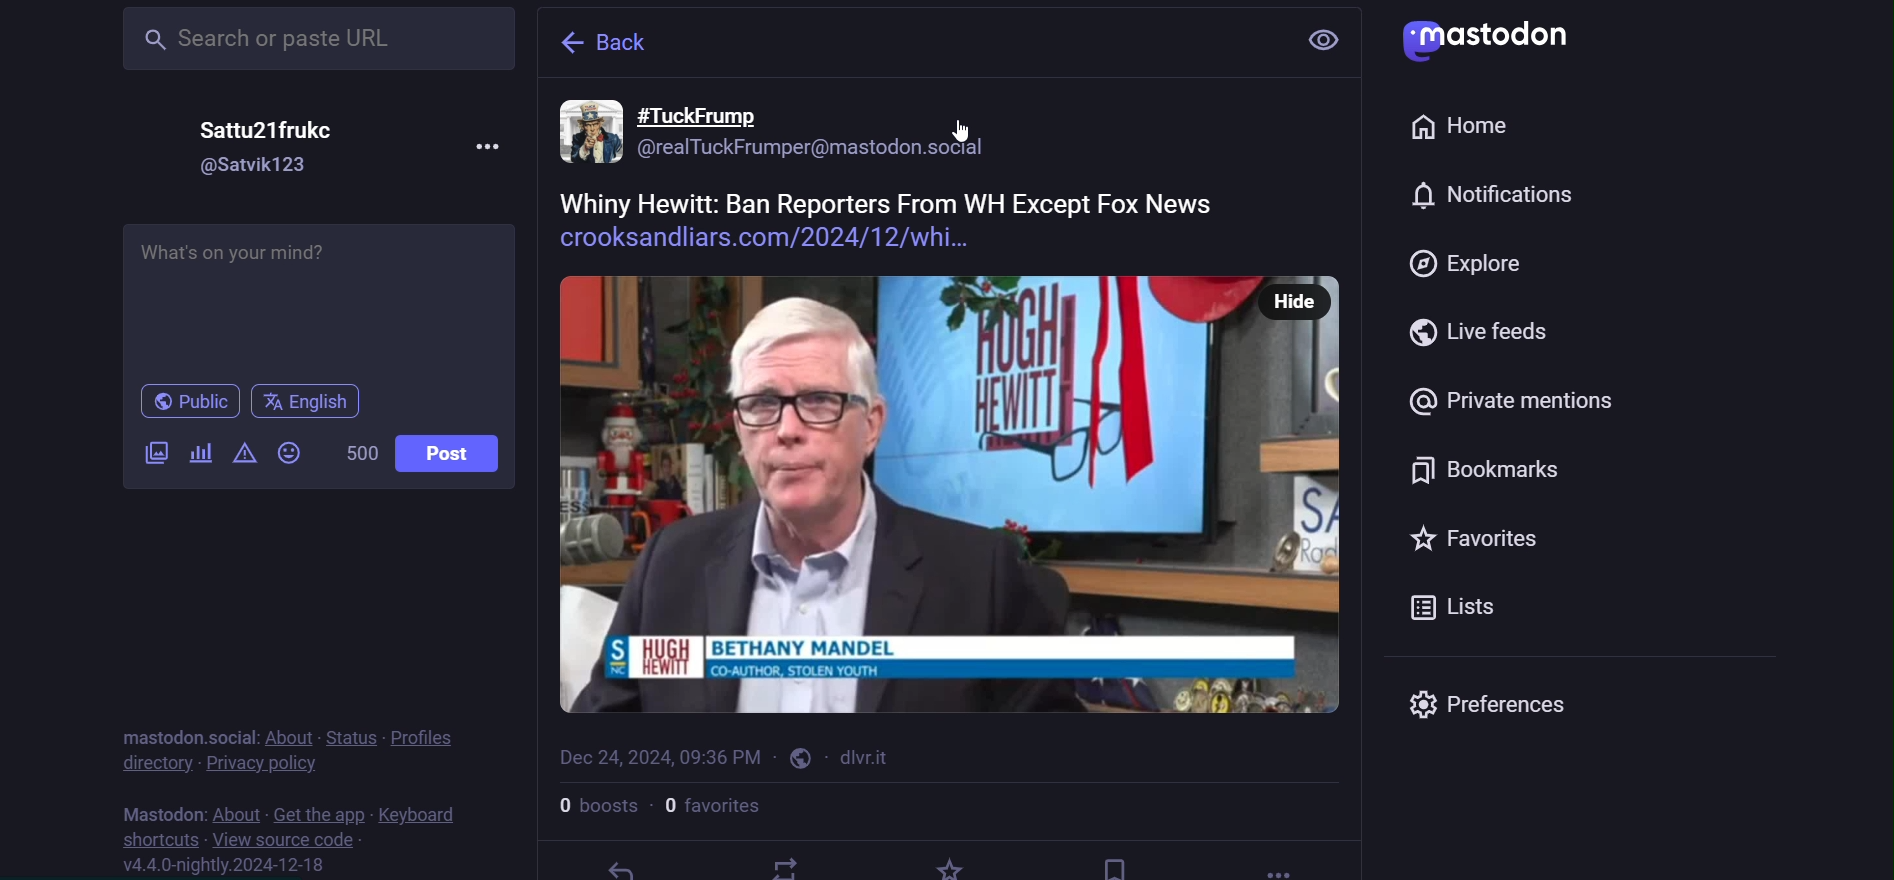 Image resolution: width=1894 pixels, height=880 pixels. I want to click on favorite, so click(1469, 539).